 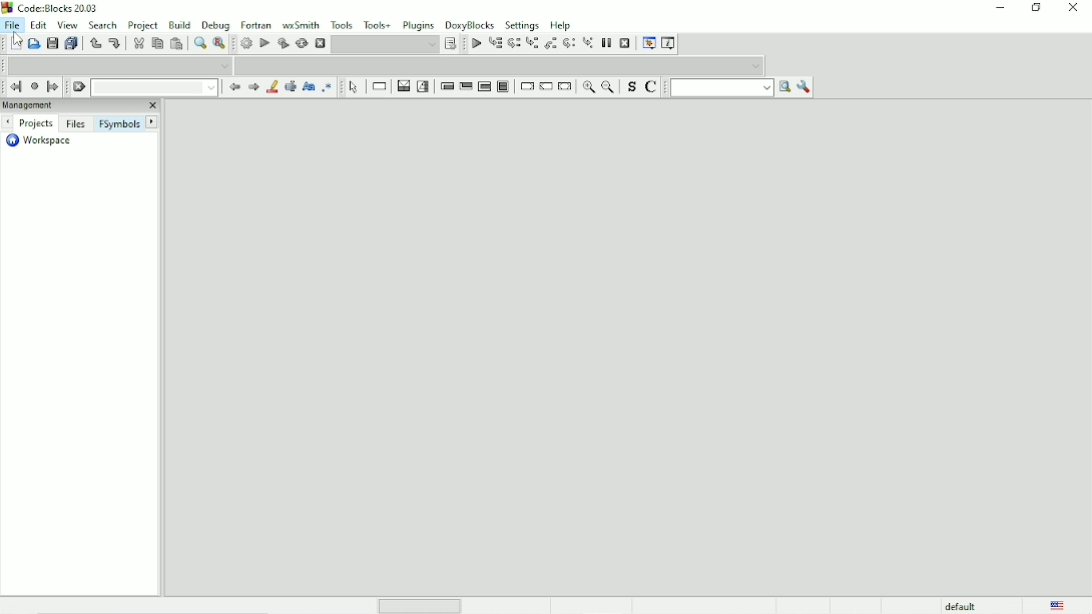 What do you see at coordinates (424, 605) in the screenshot?
I see `horizontal scroll bar` at bounding box center [424, 605].